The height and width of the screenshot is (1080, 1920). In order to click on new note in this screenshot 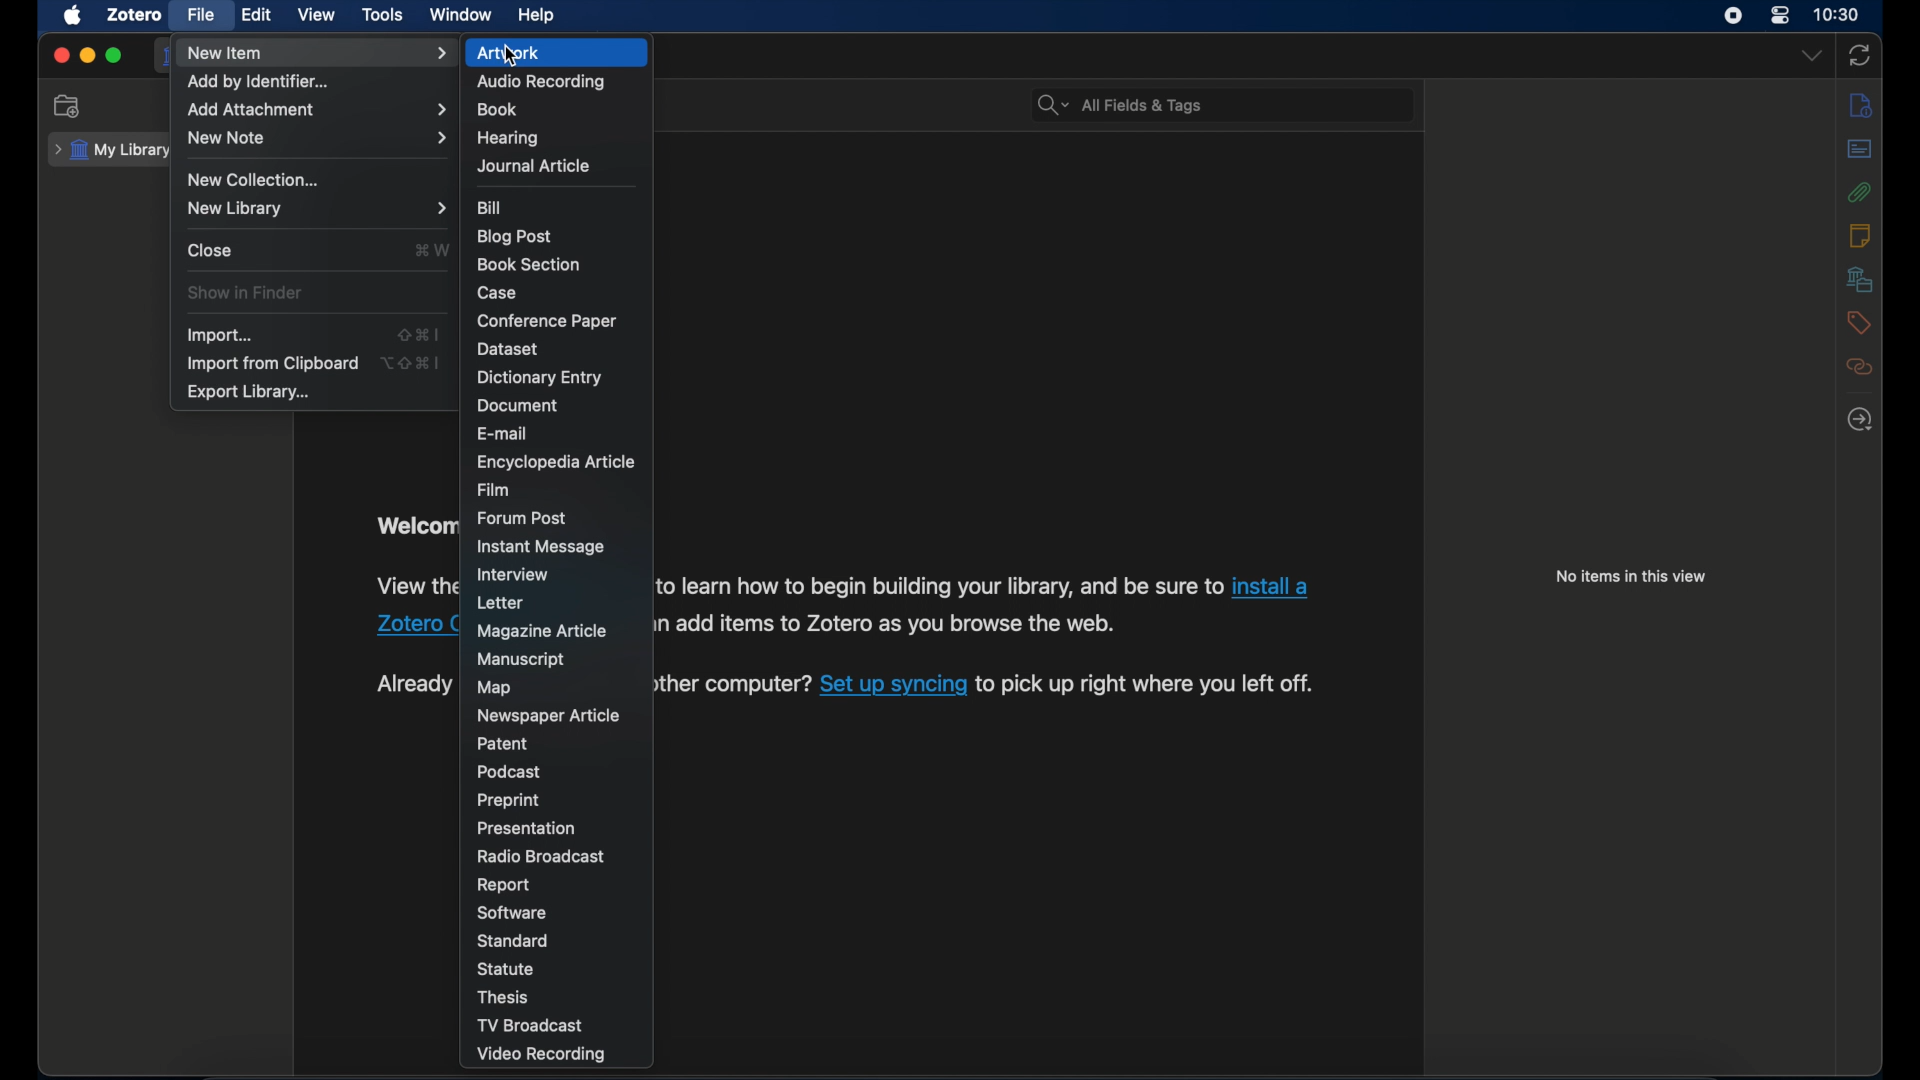, I will do `click(318, 138)`.